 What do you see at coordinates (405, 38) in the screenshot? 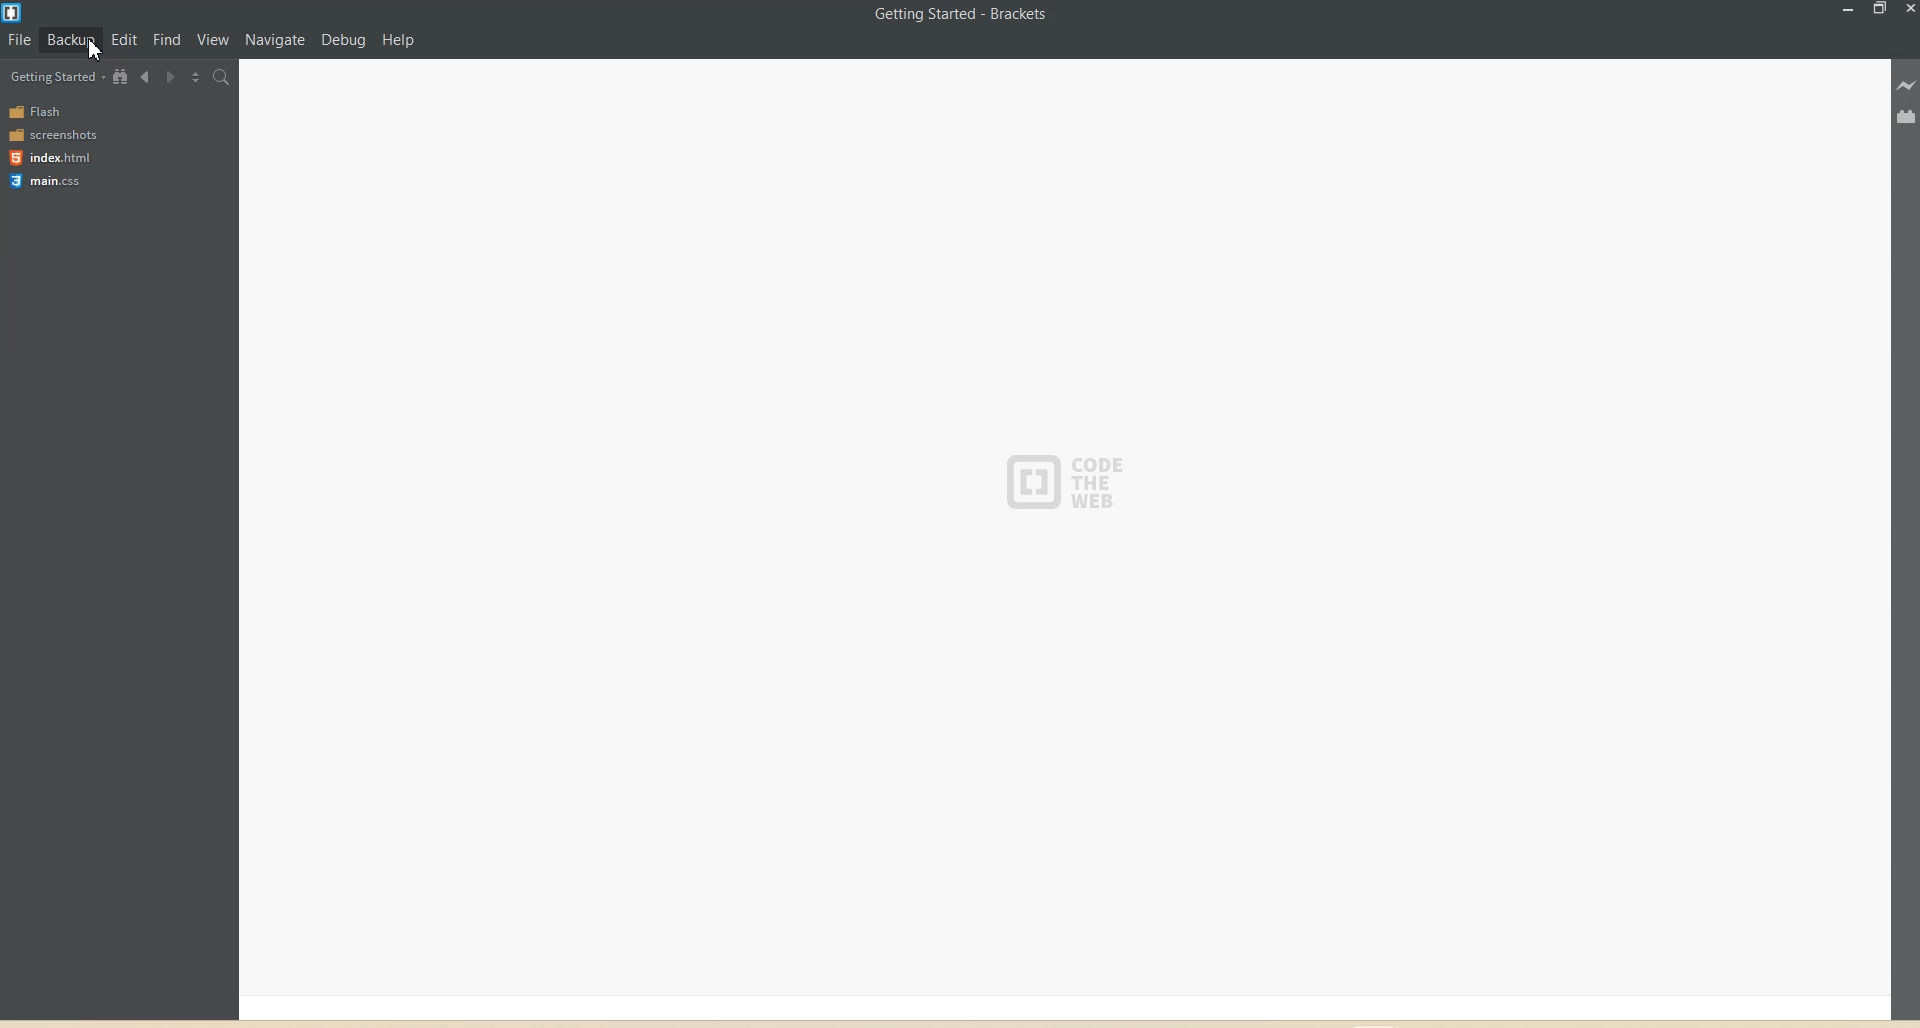
I see `Help` at bounding box center [405, 38].